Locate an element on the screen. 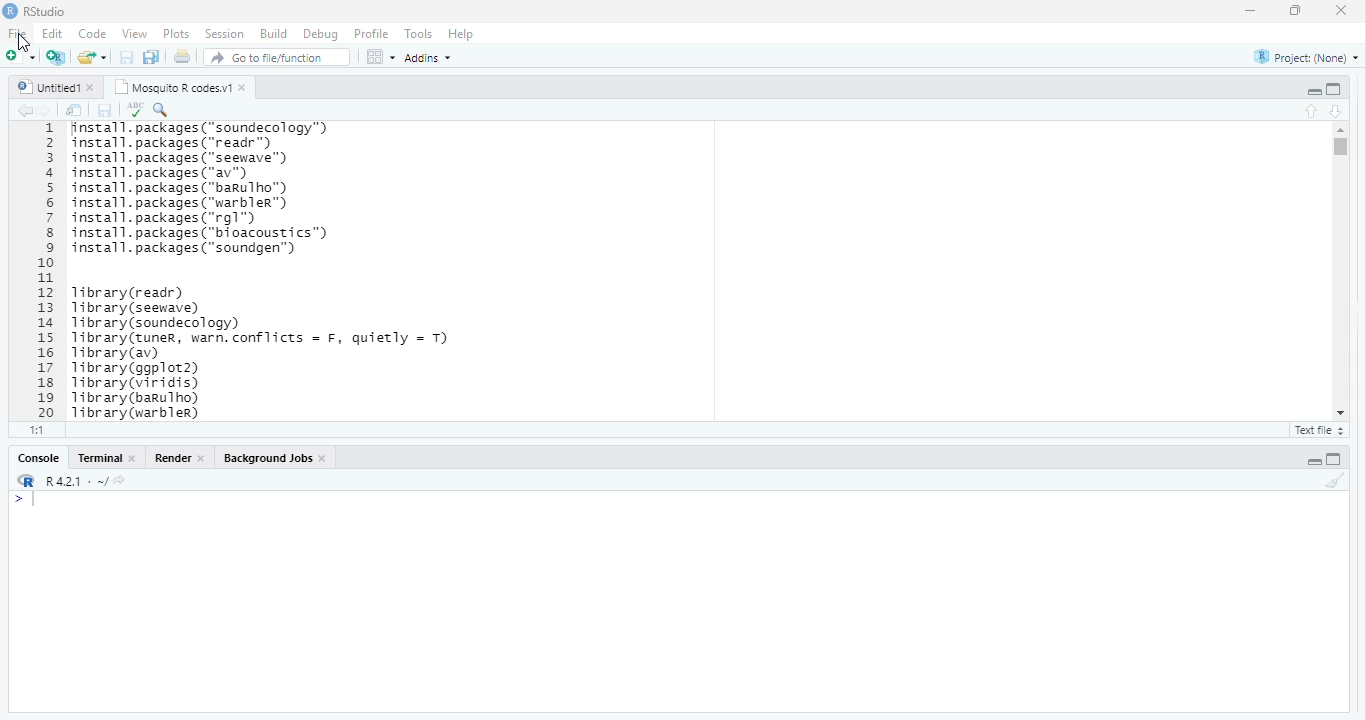 Image resolution: width=1366 pixels, height=720 pixels. share is located at coordinates (119, 480).